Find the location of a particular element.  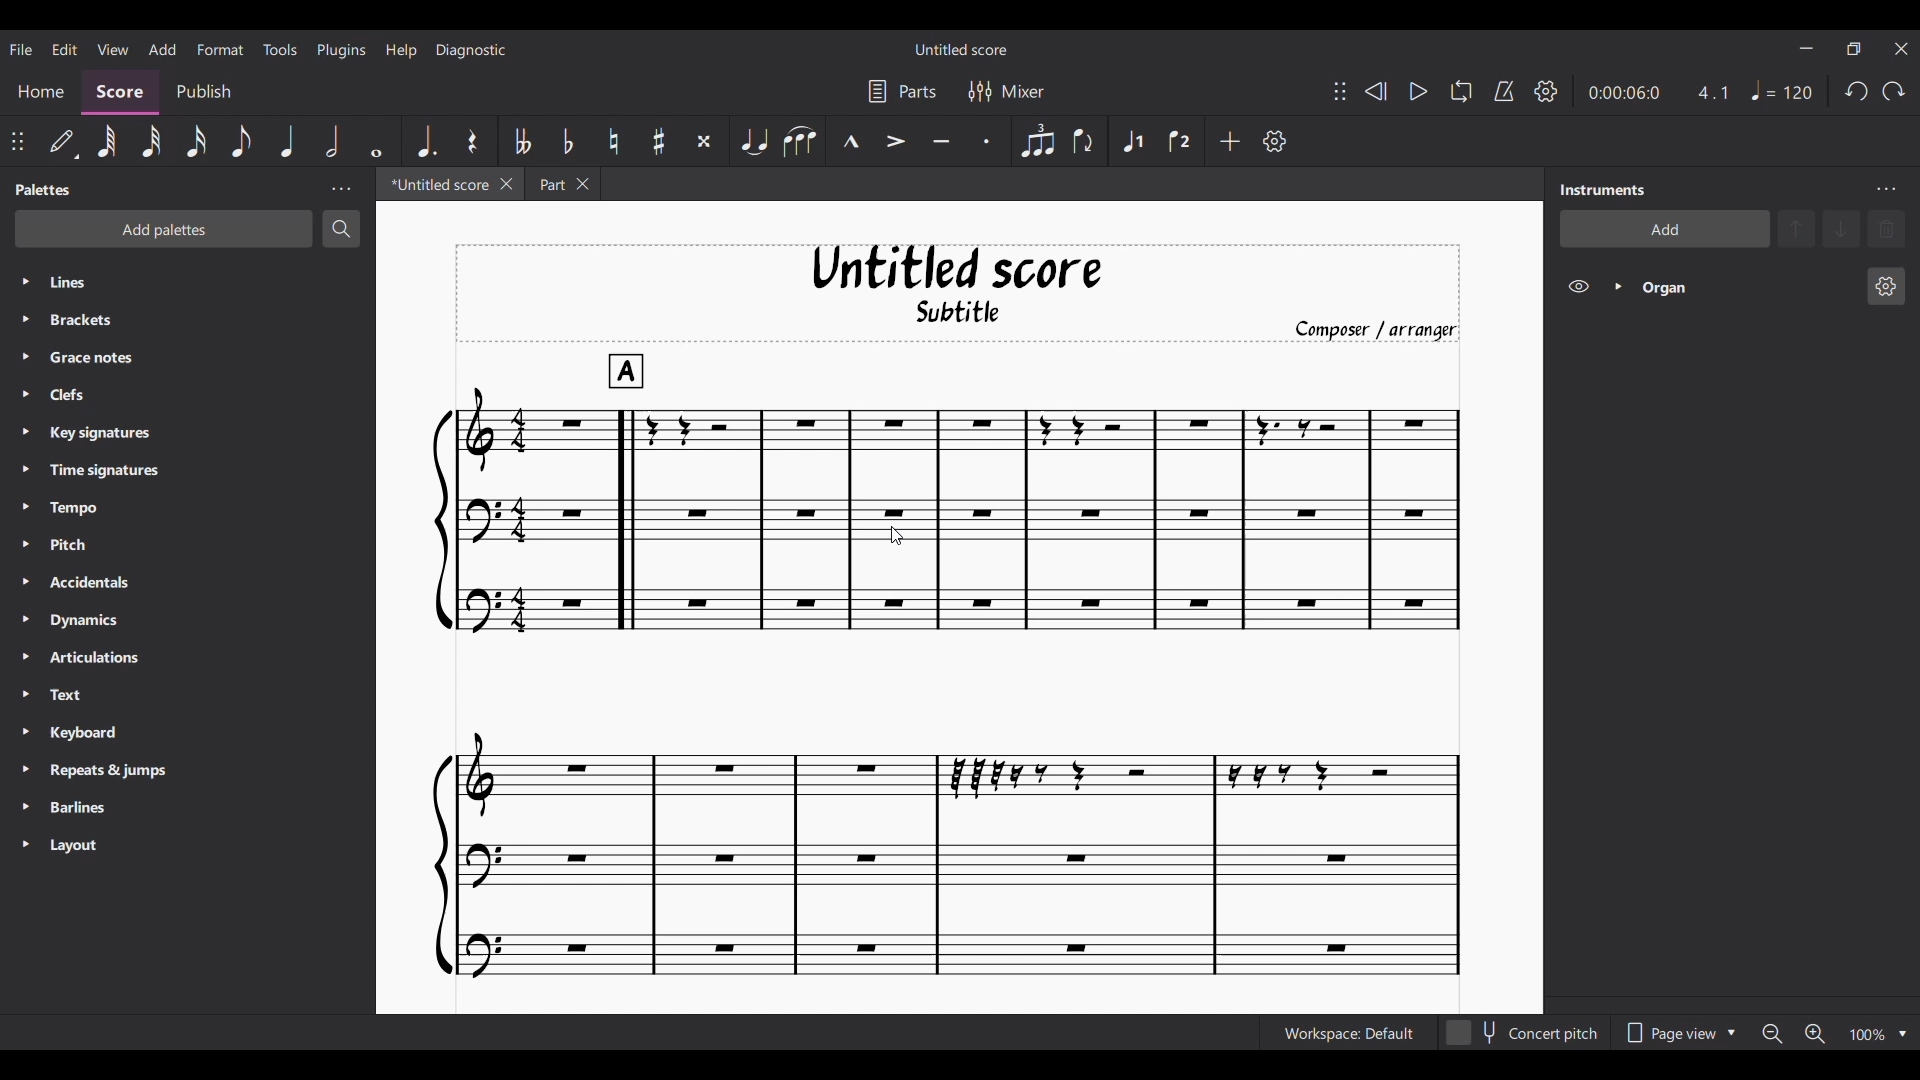

32nd note is located at coordinates (152, 143).